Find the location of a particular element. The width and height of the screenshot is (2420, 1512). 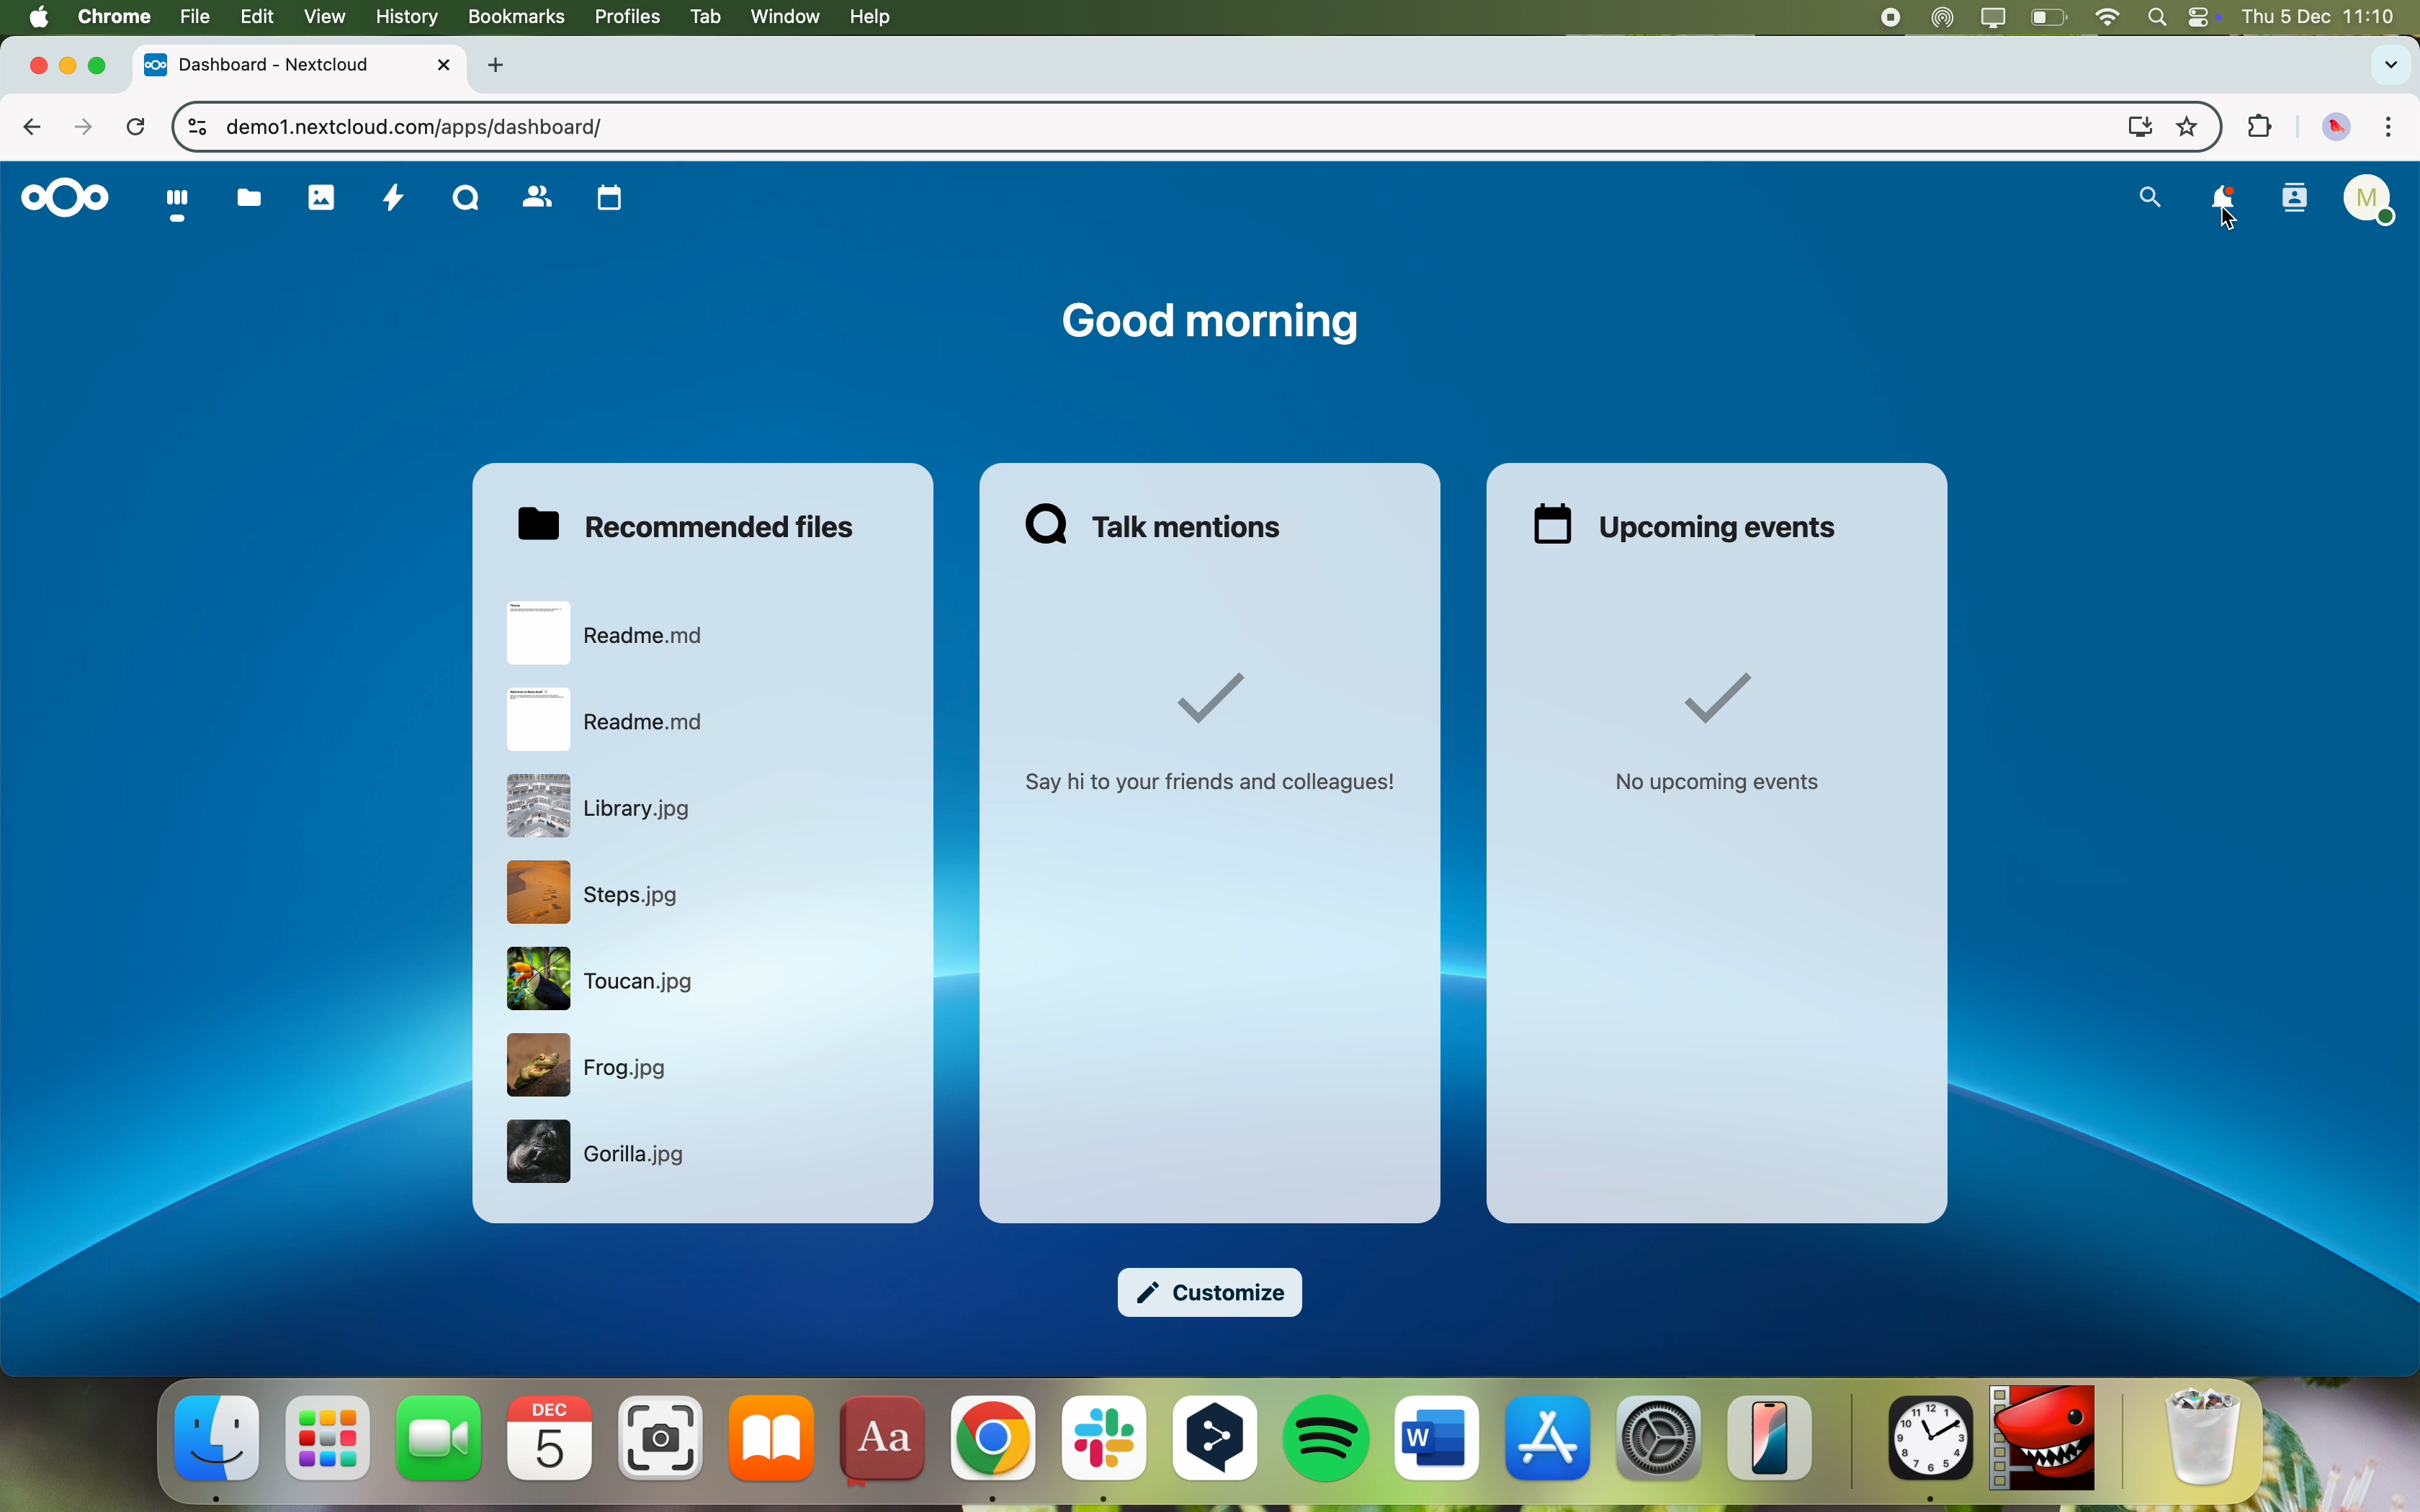

finder is located at coordinates (219, 1448).